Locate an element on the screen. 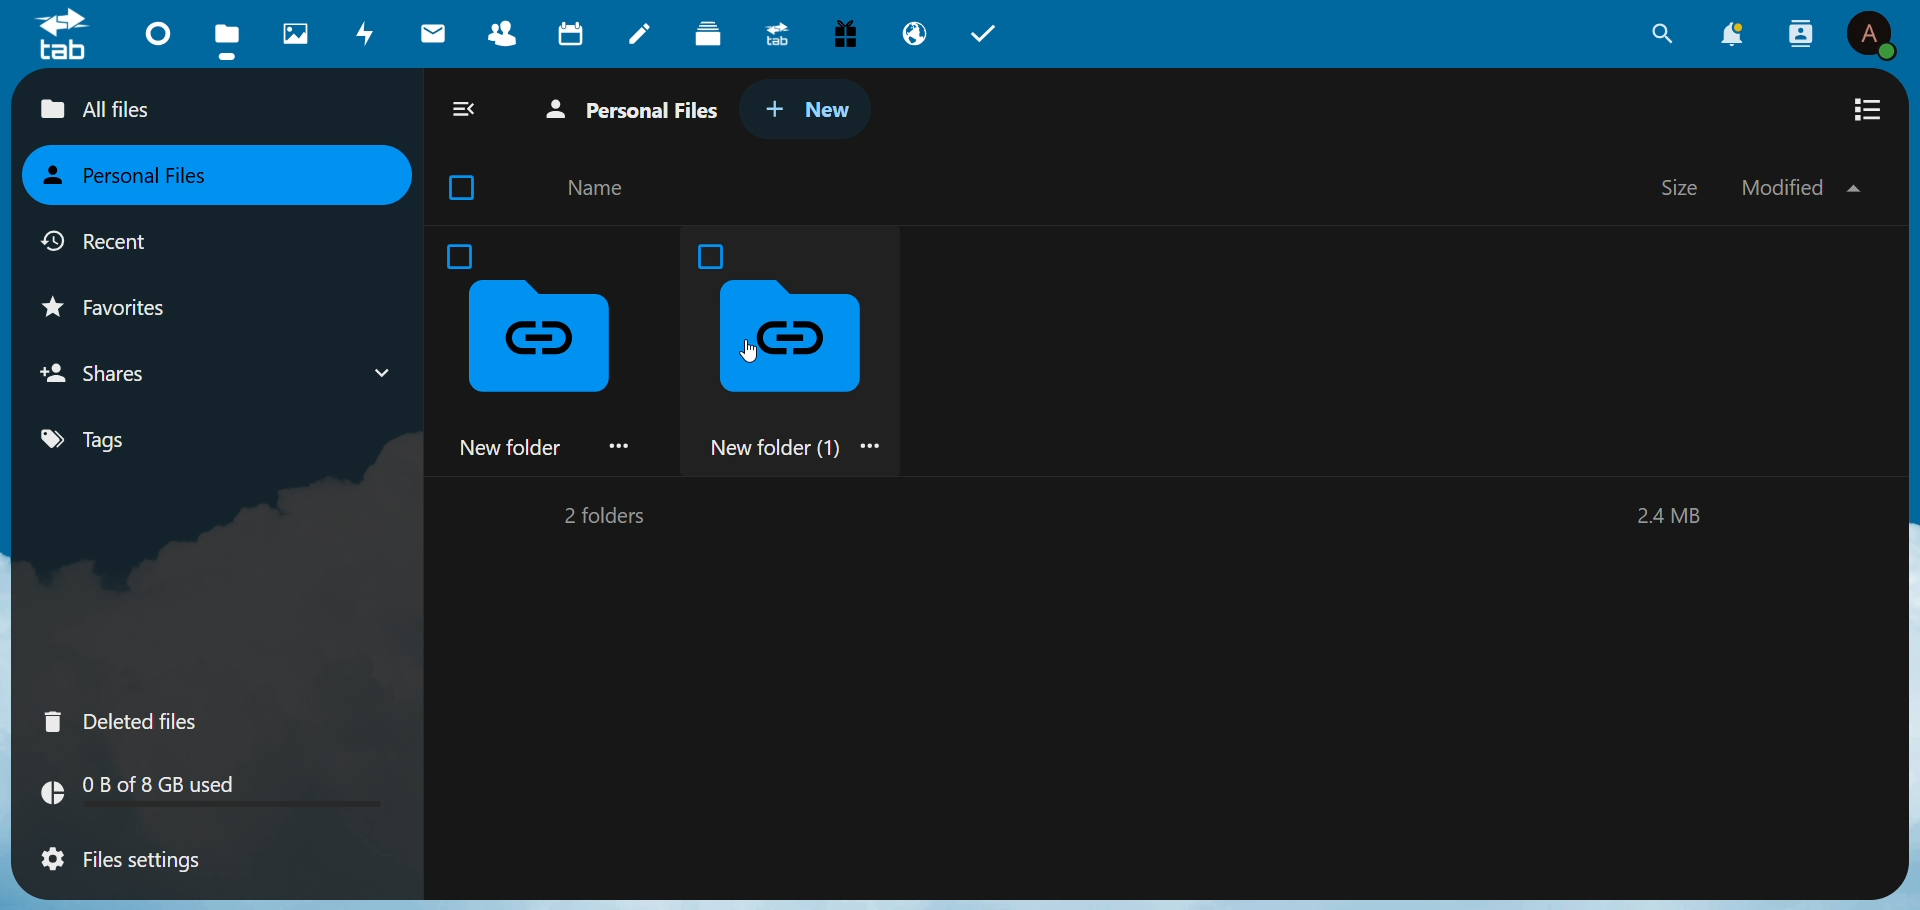  file is located at coordinates (227, 38).